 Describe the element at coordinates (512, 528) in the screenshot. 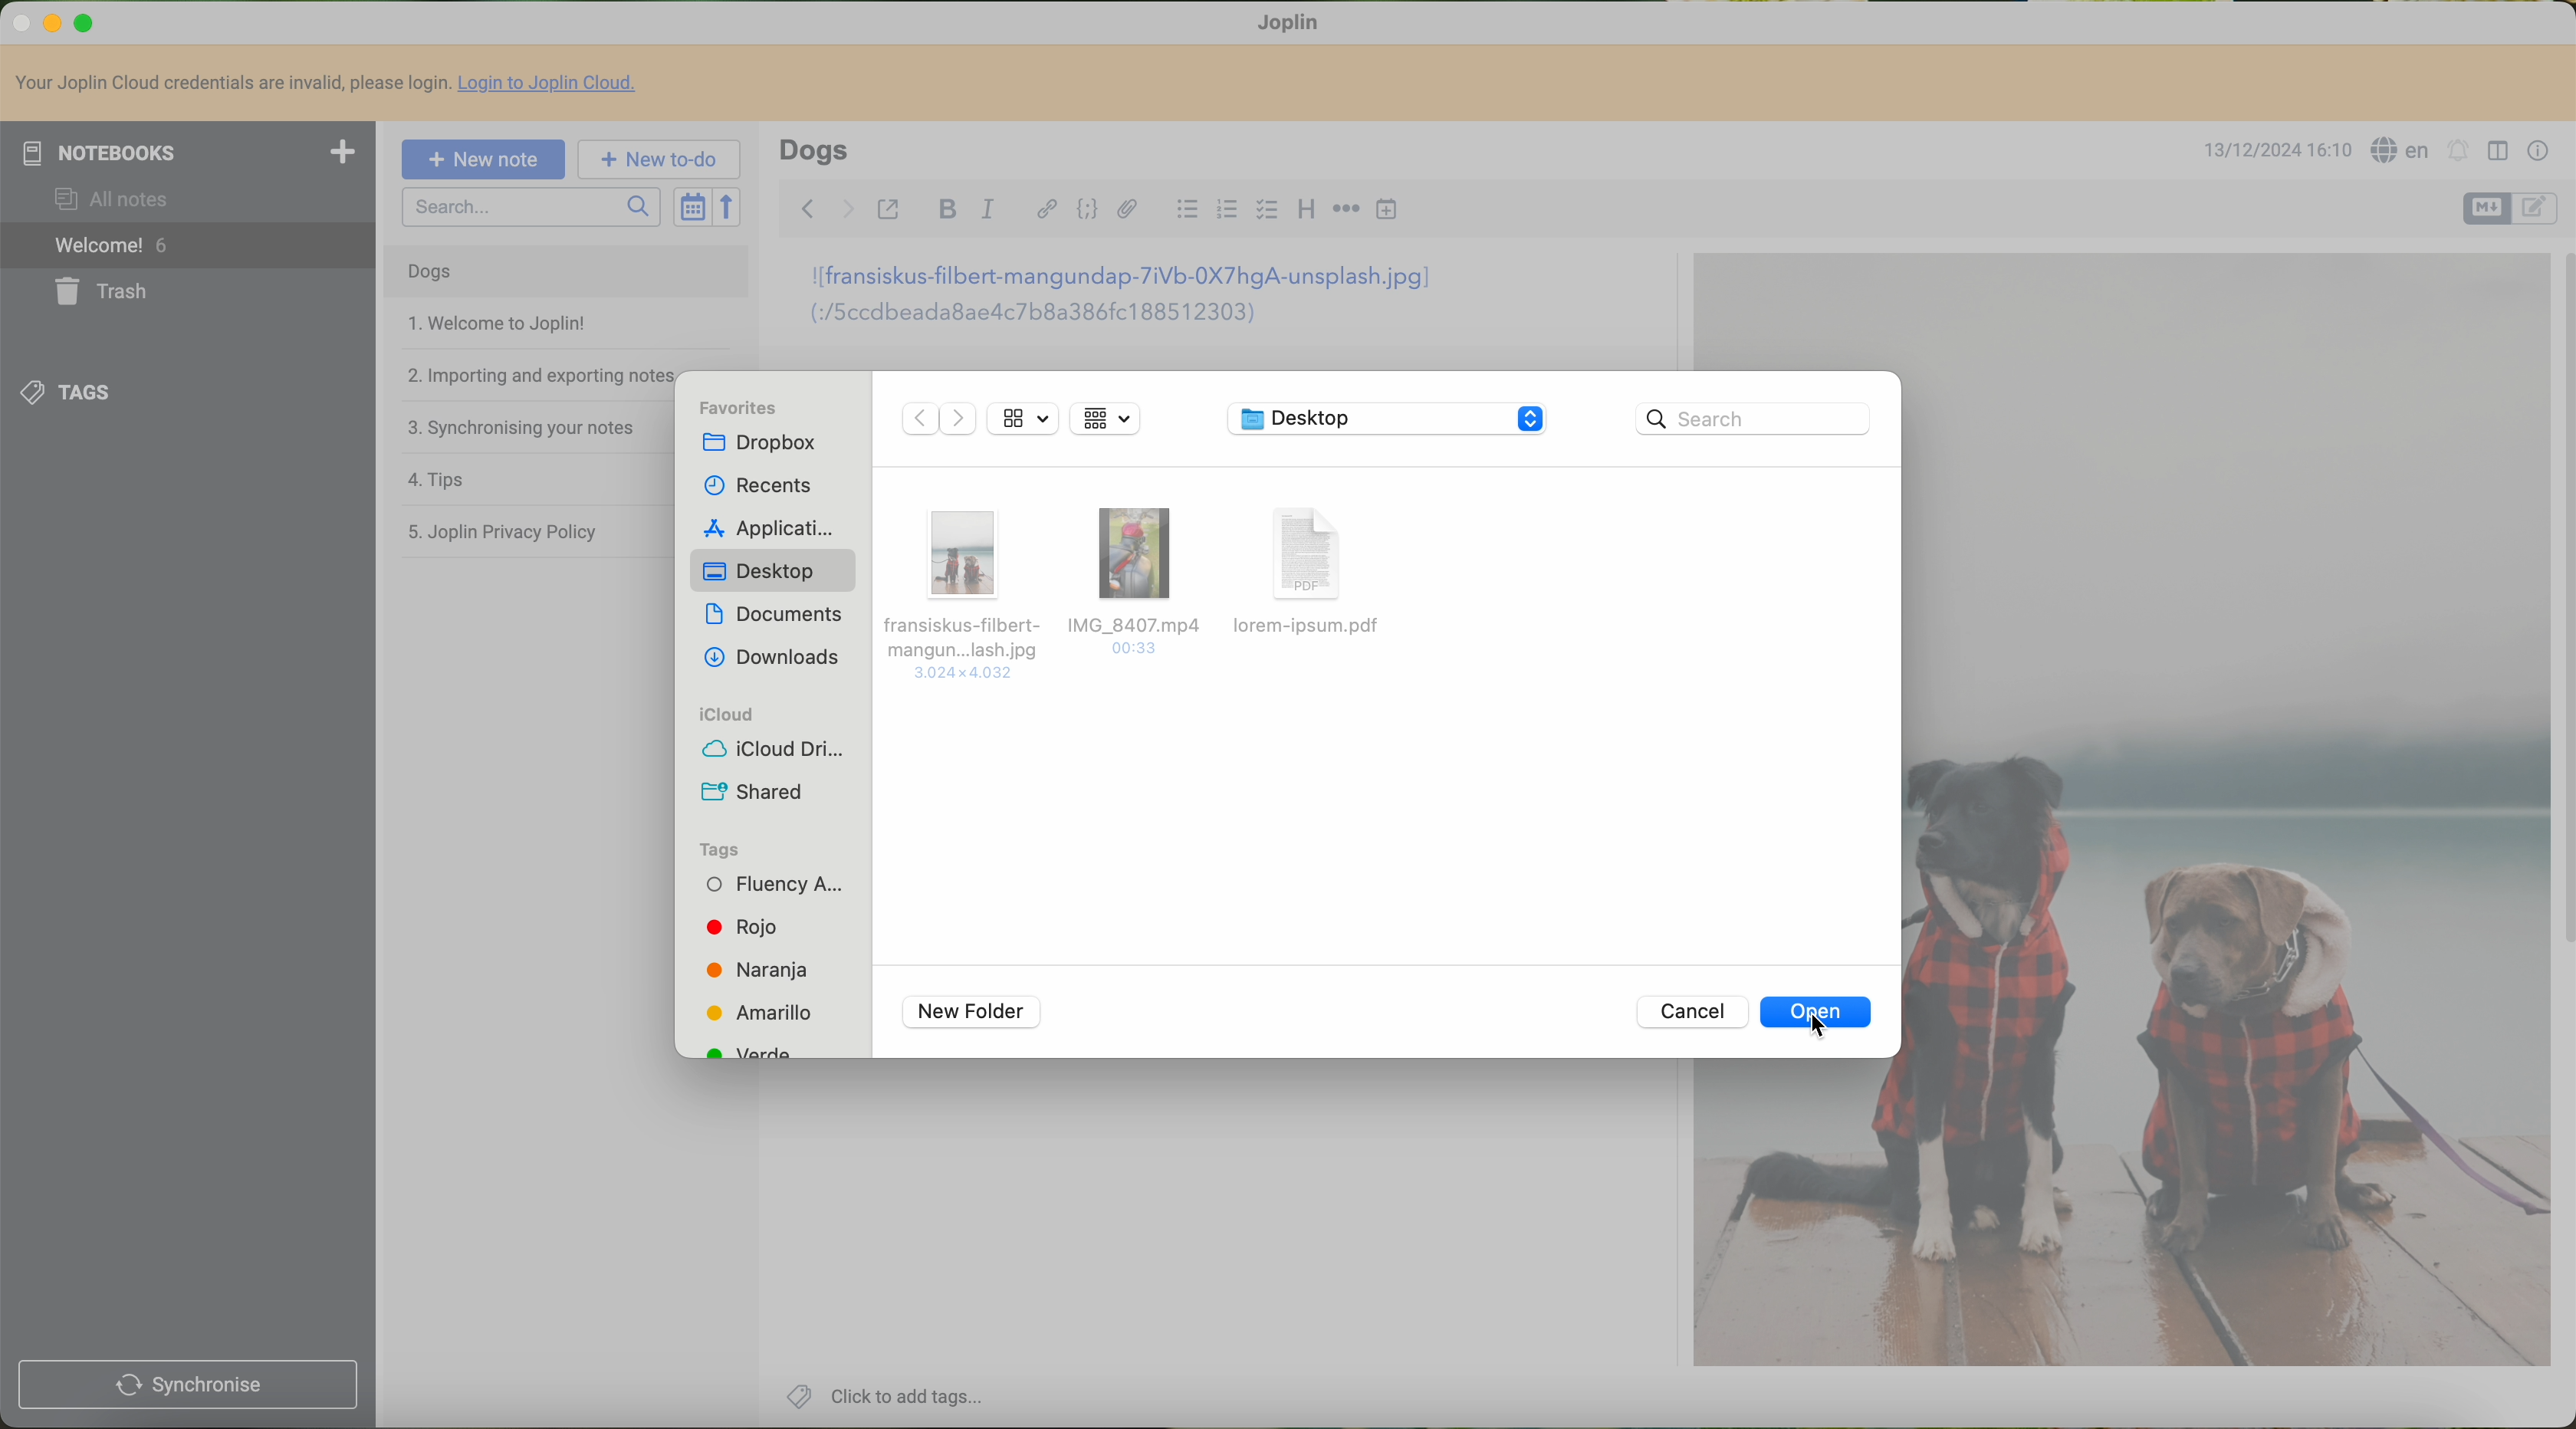

I see `Jopin privacy policy` at that location.